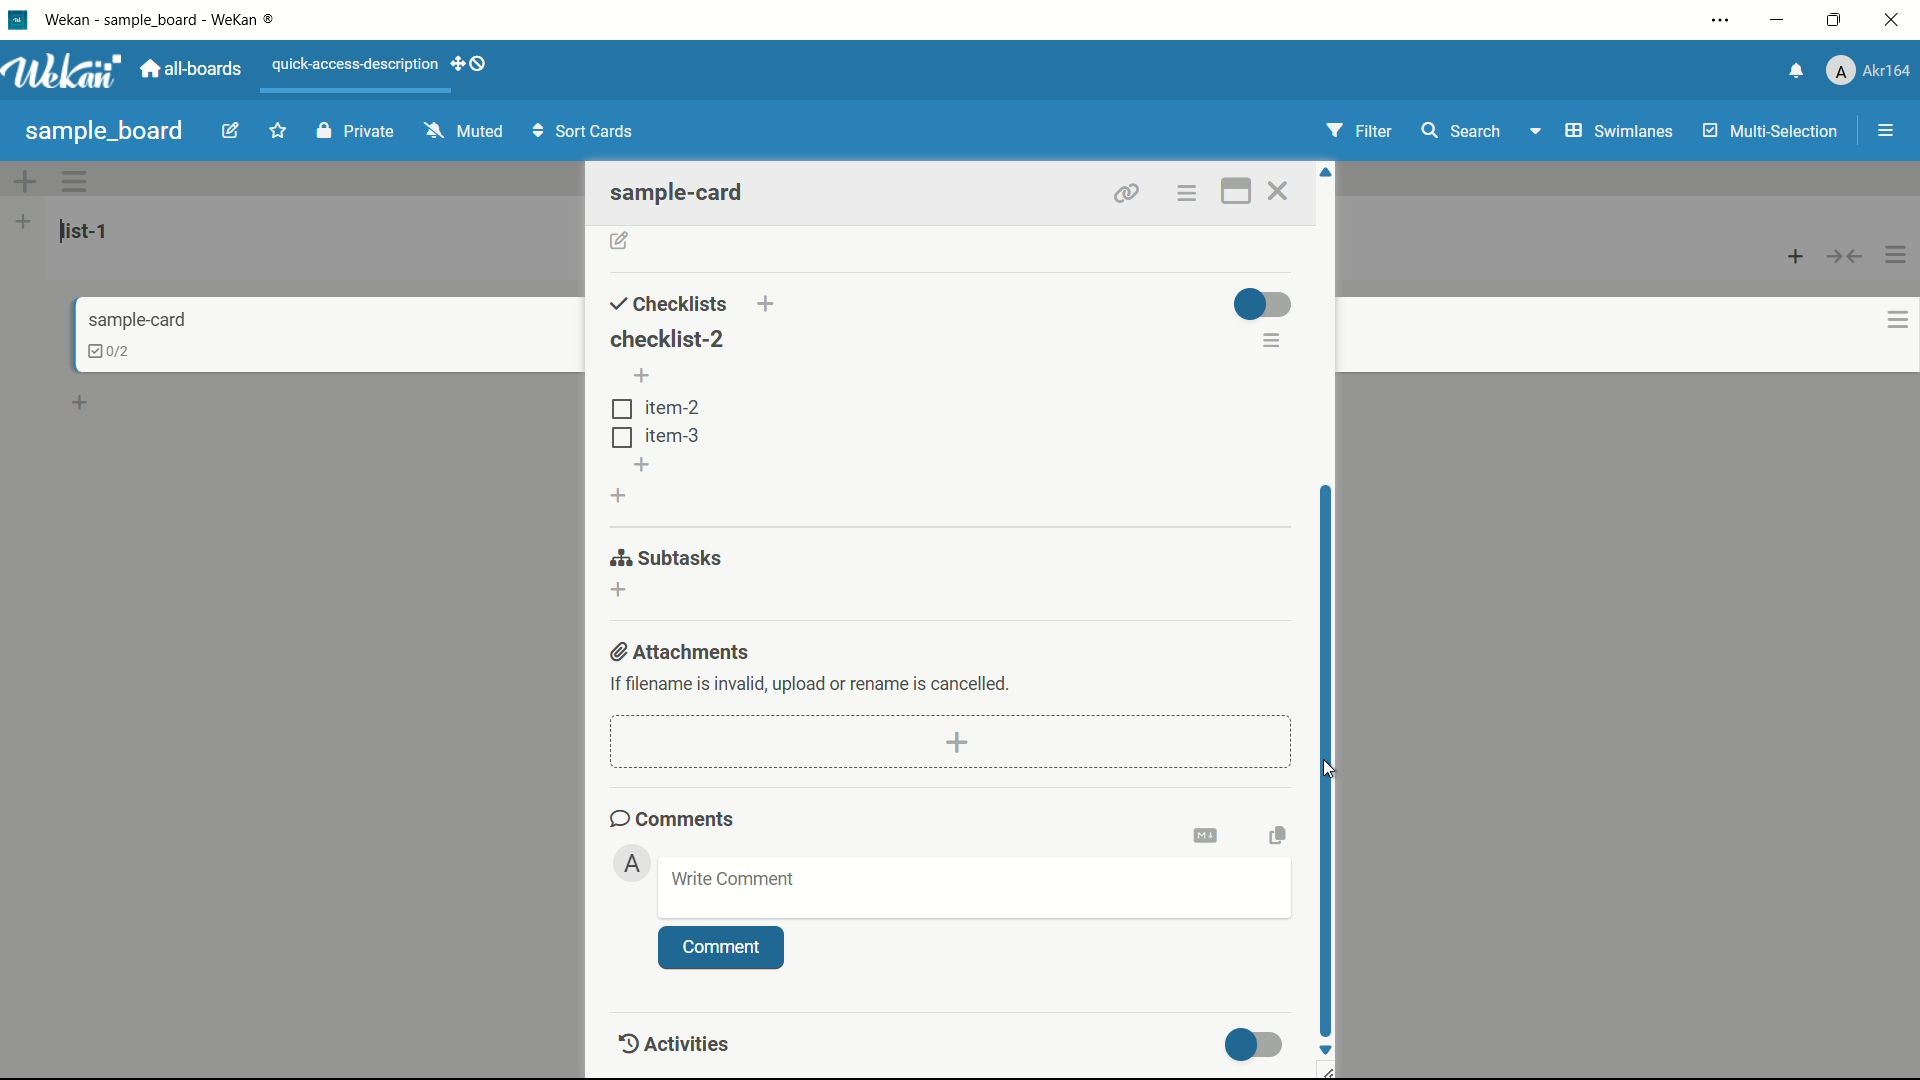 This screenshot has width=1920, height=1080. What do you see at coordinates (1894, 20) in the screenshot?
I see `close app` at bounding box center [1894, 20].